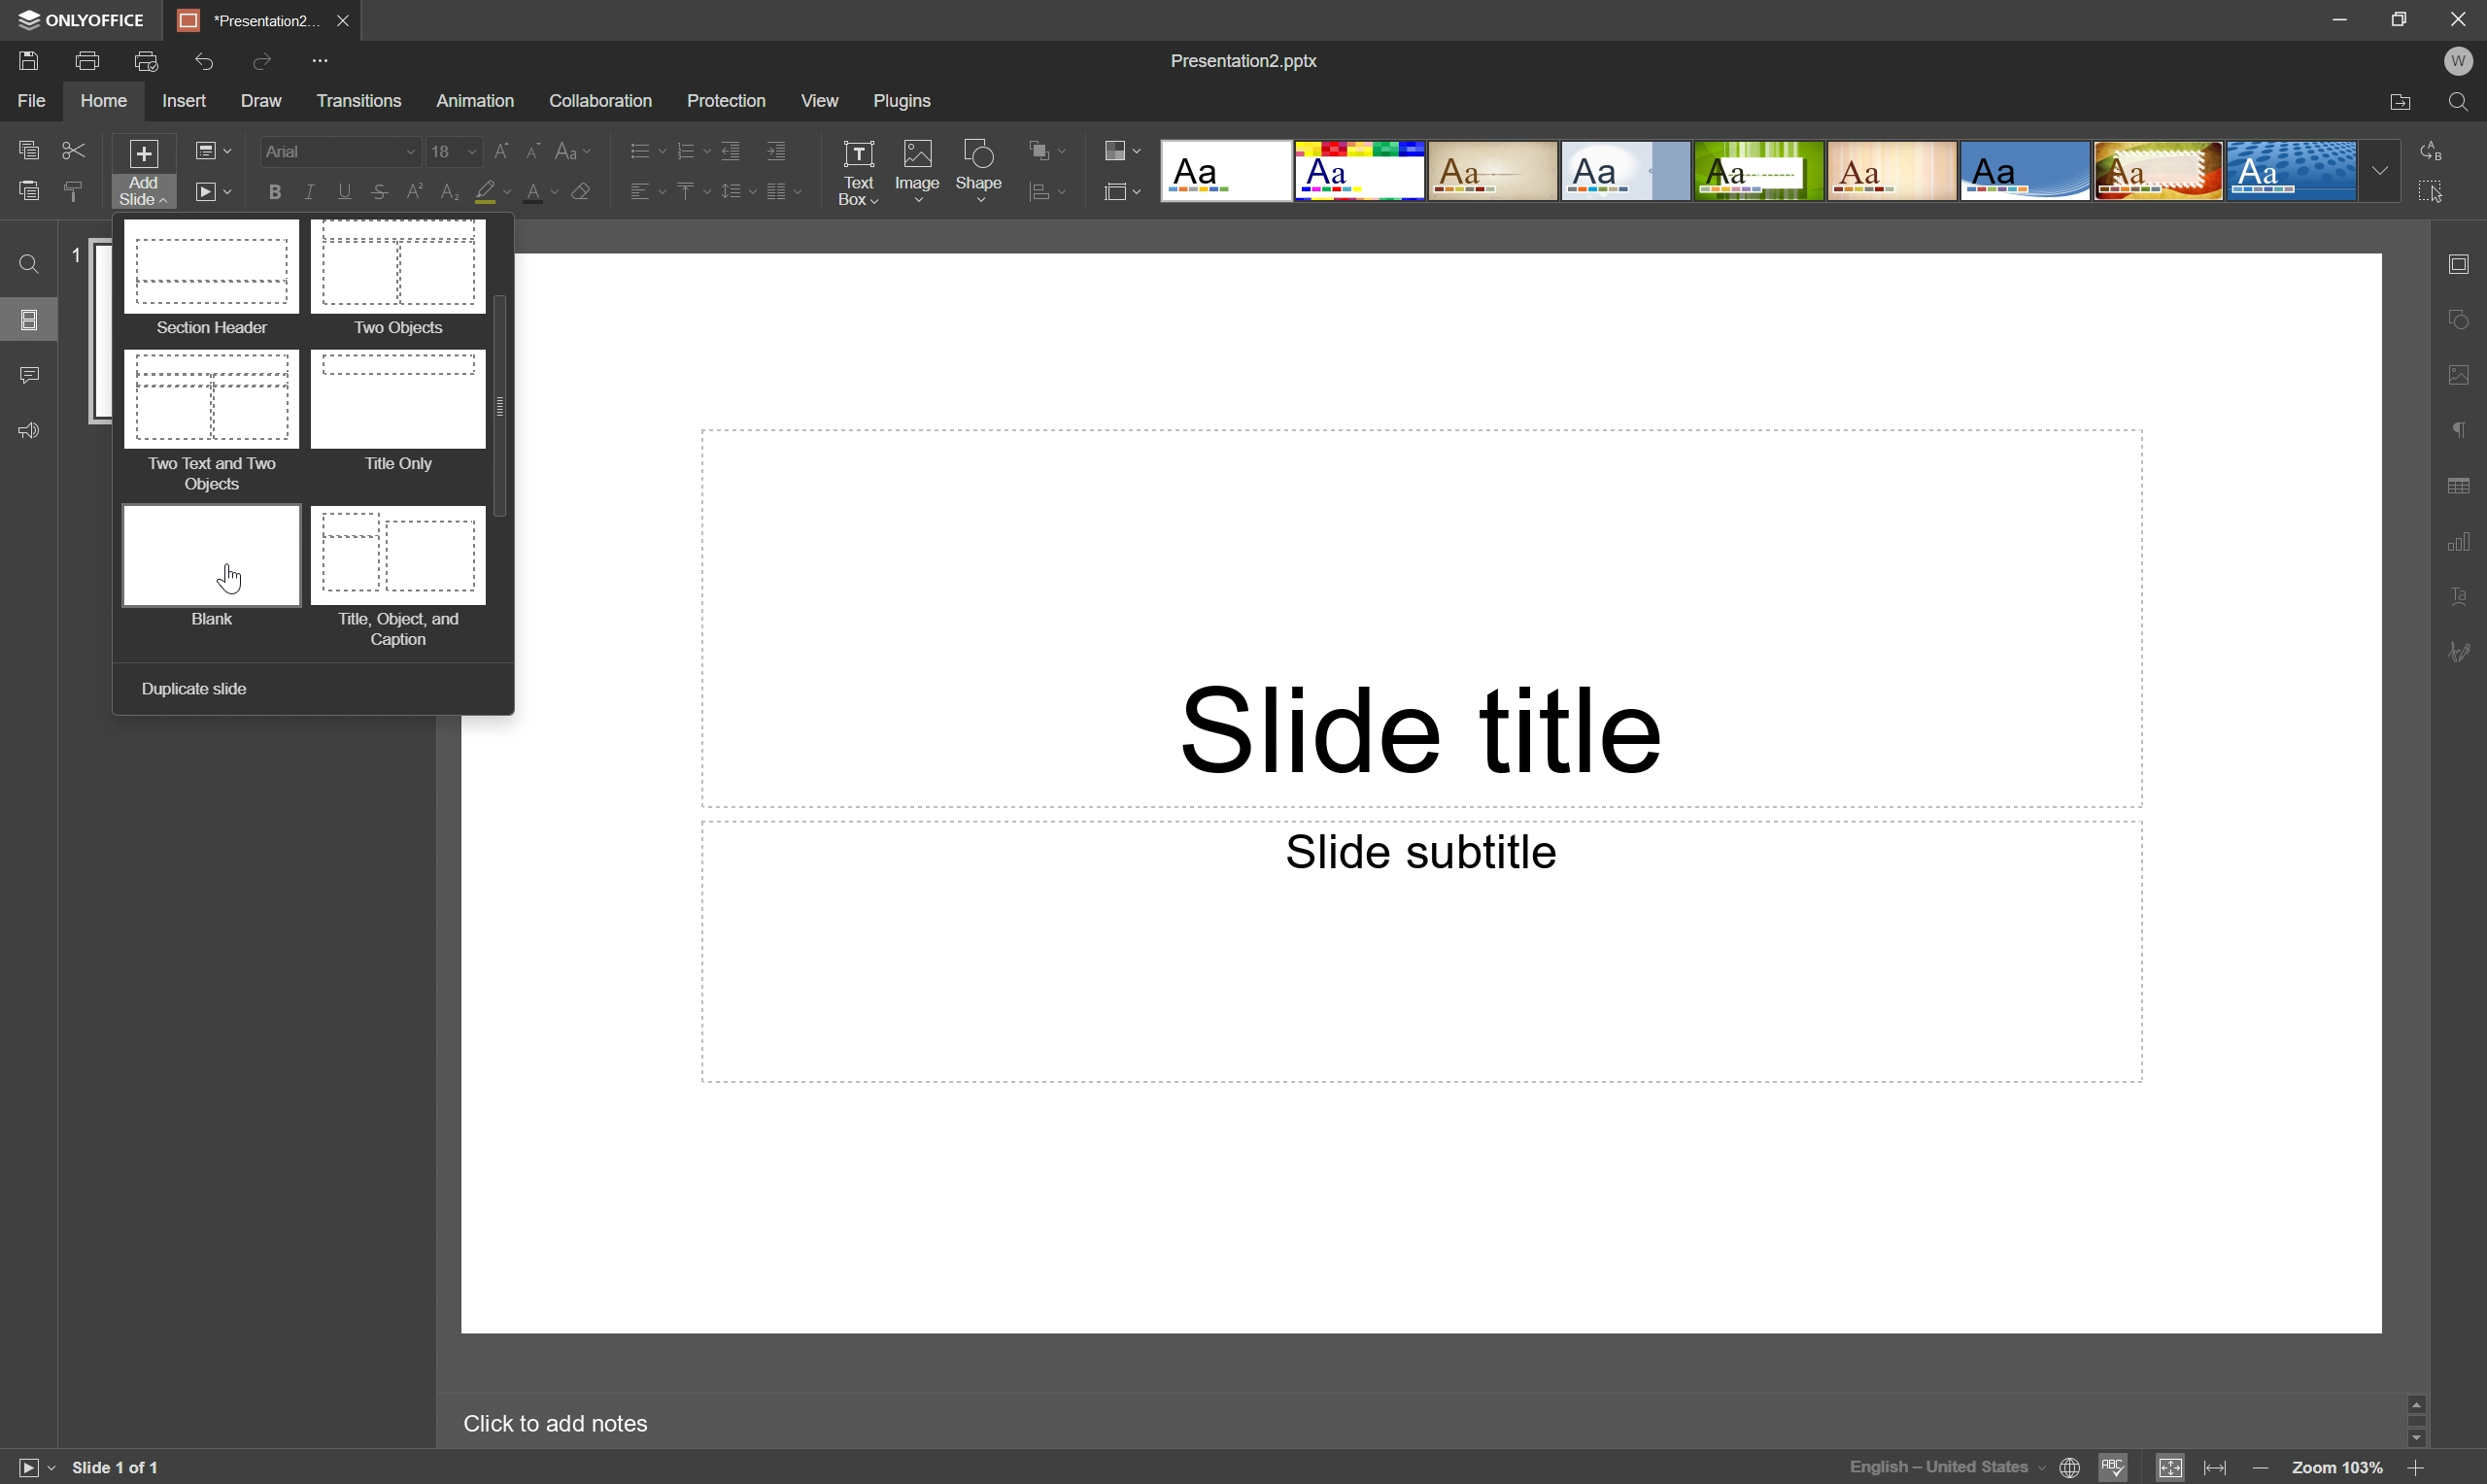 This screenshot has width=2487, height=1484. I want to click on Protection, so click(723, 99).